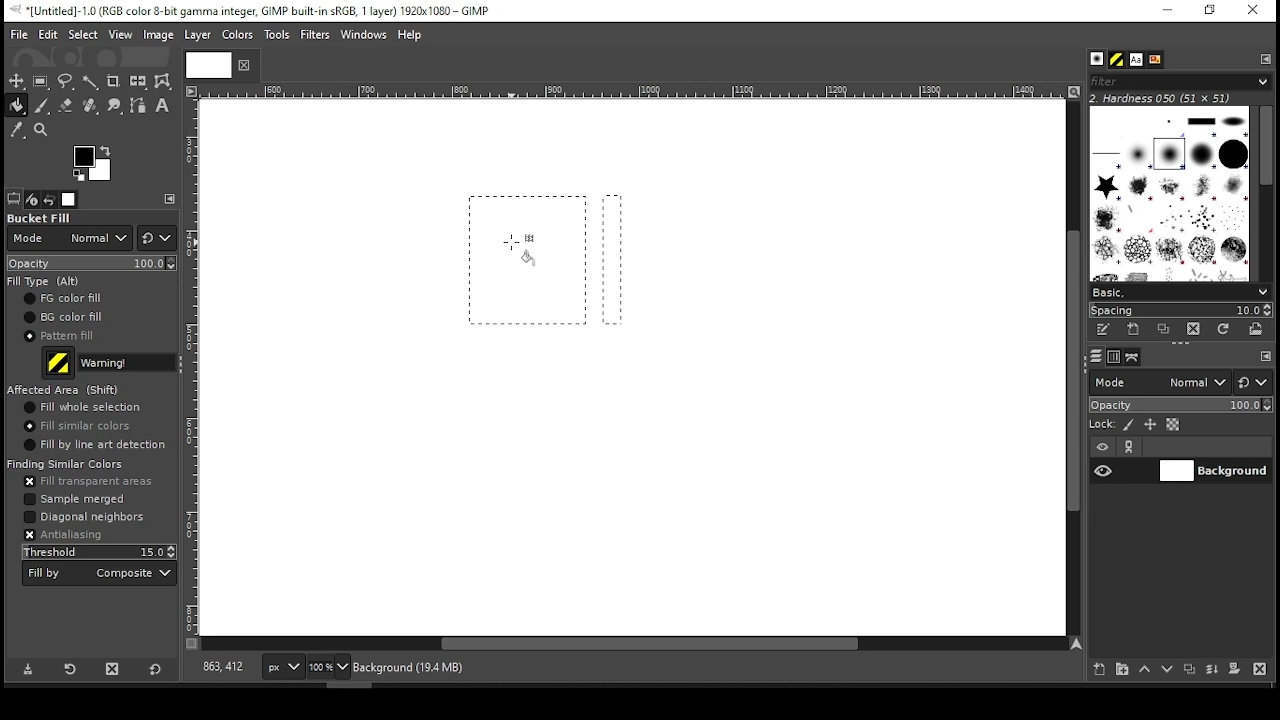 The height and width of the screenshot is (720, 1280). I want to click on warp transform tool, so click(162, 82).